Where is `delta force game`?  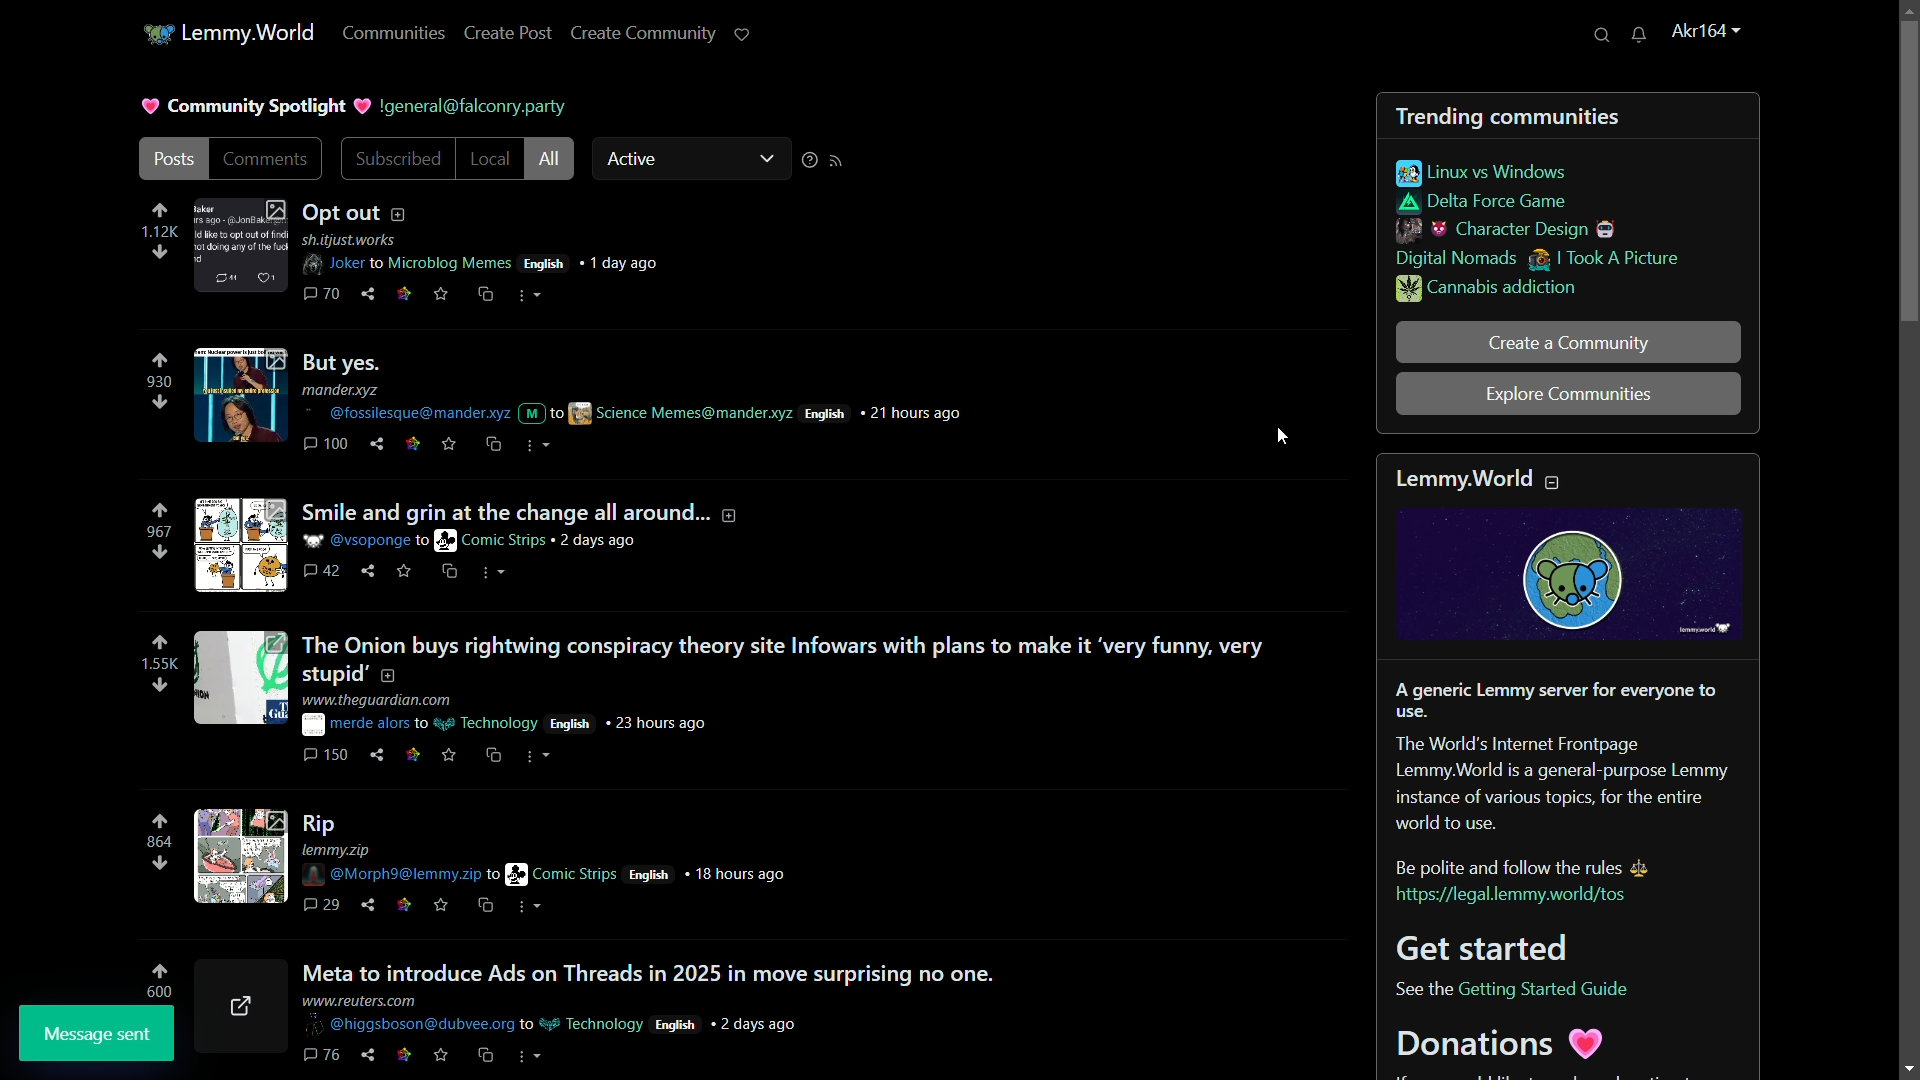 delta force game is located at coordinates (1480, 203).